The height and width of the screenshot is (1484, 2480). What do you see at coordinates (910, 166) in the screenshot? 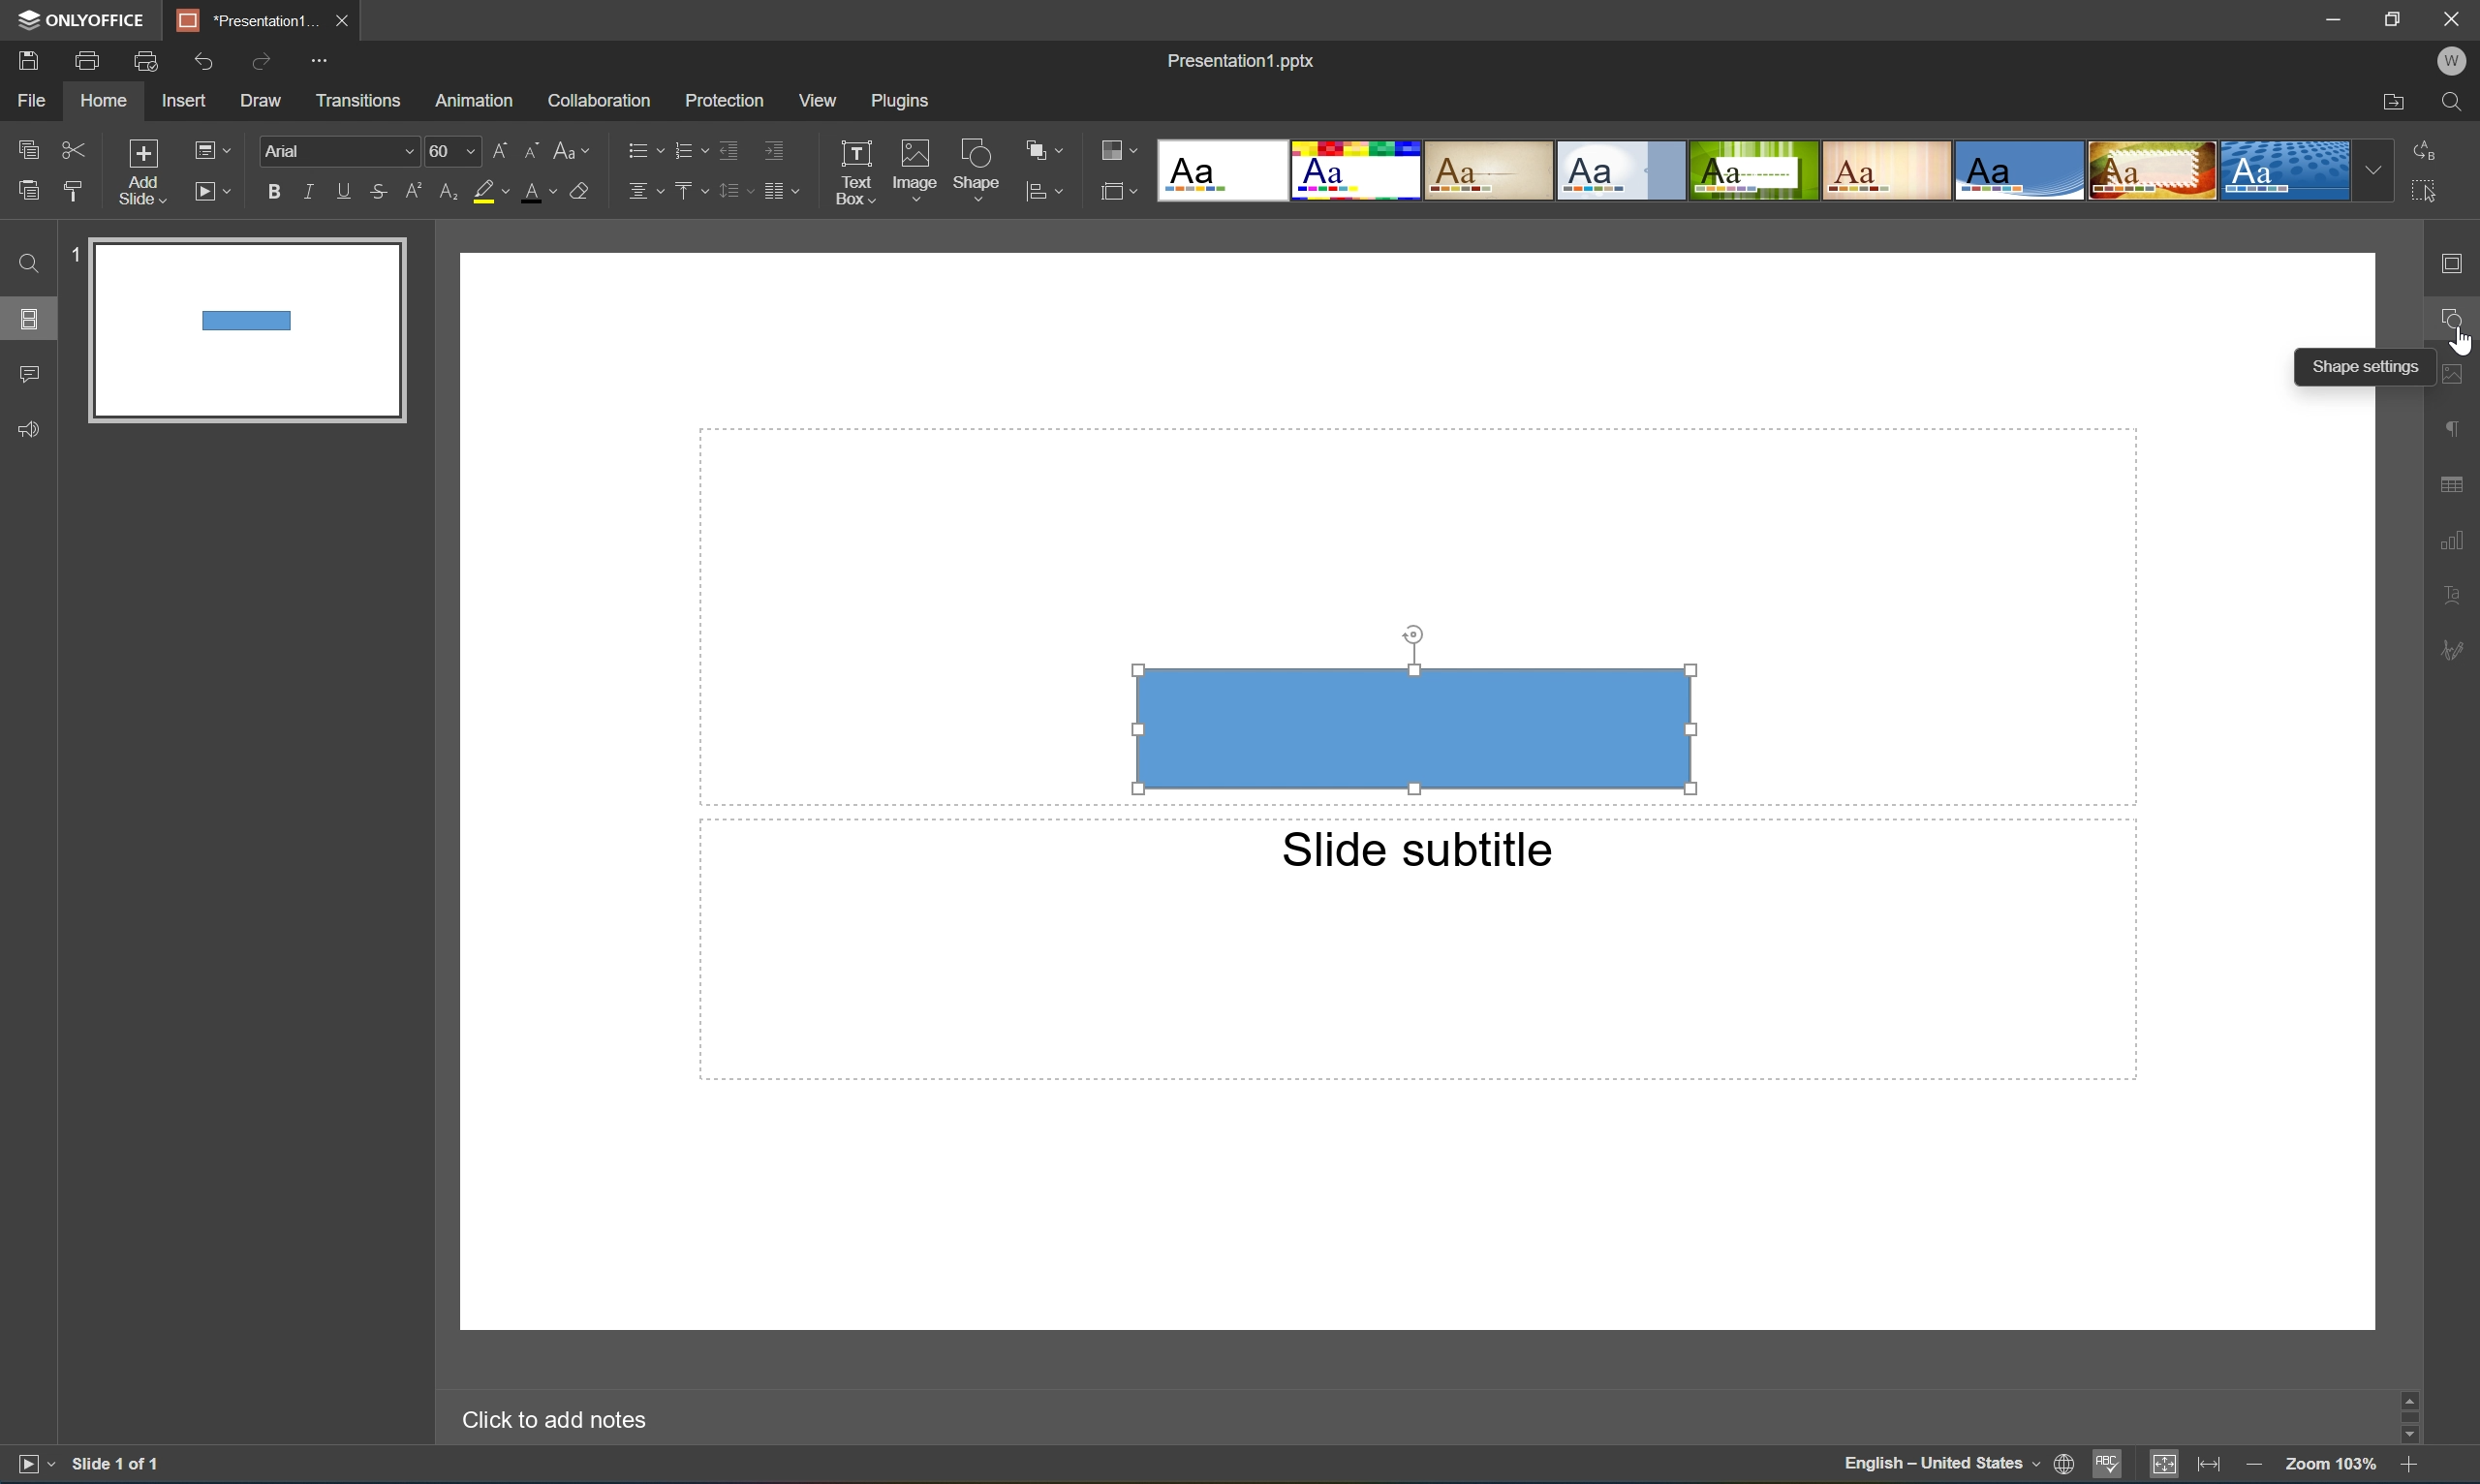
I see `Image` at bounding box center [910, 166].